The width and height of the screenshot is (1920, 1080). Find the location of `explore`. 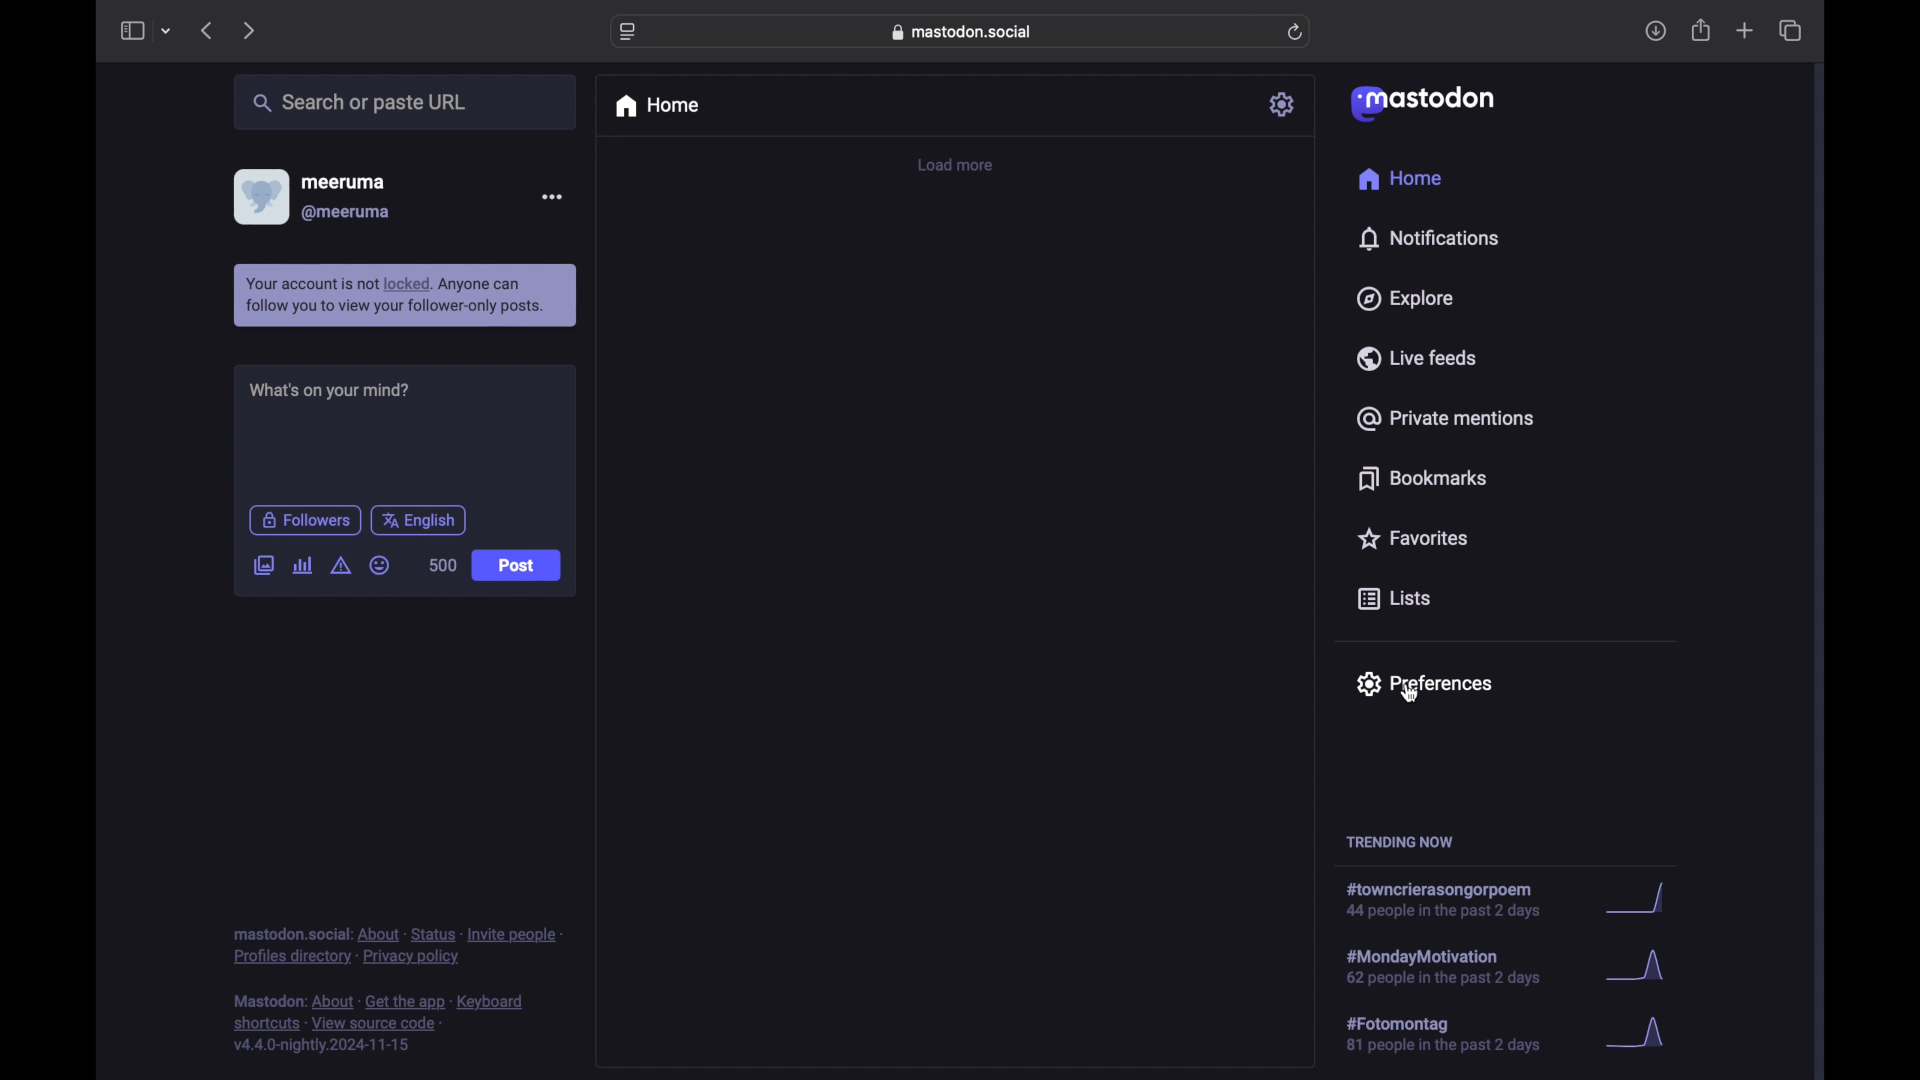

explore is located at coordinates (1404, 298).